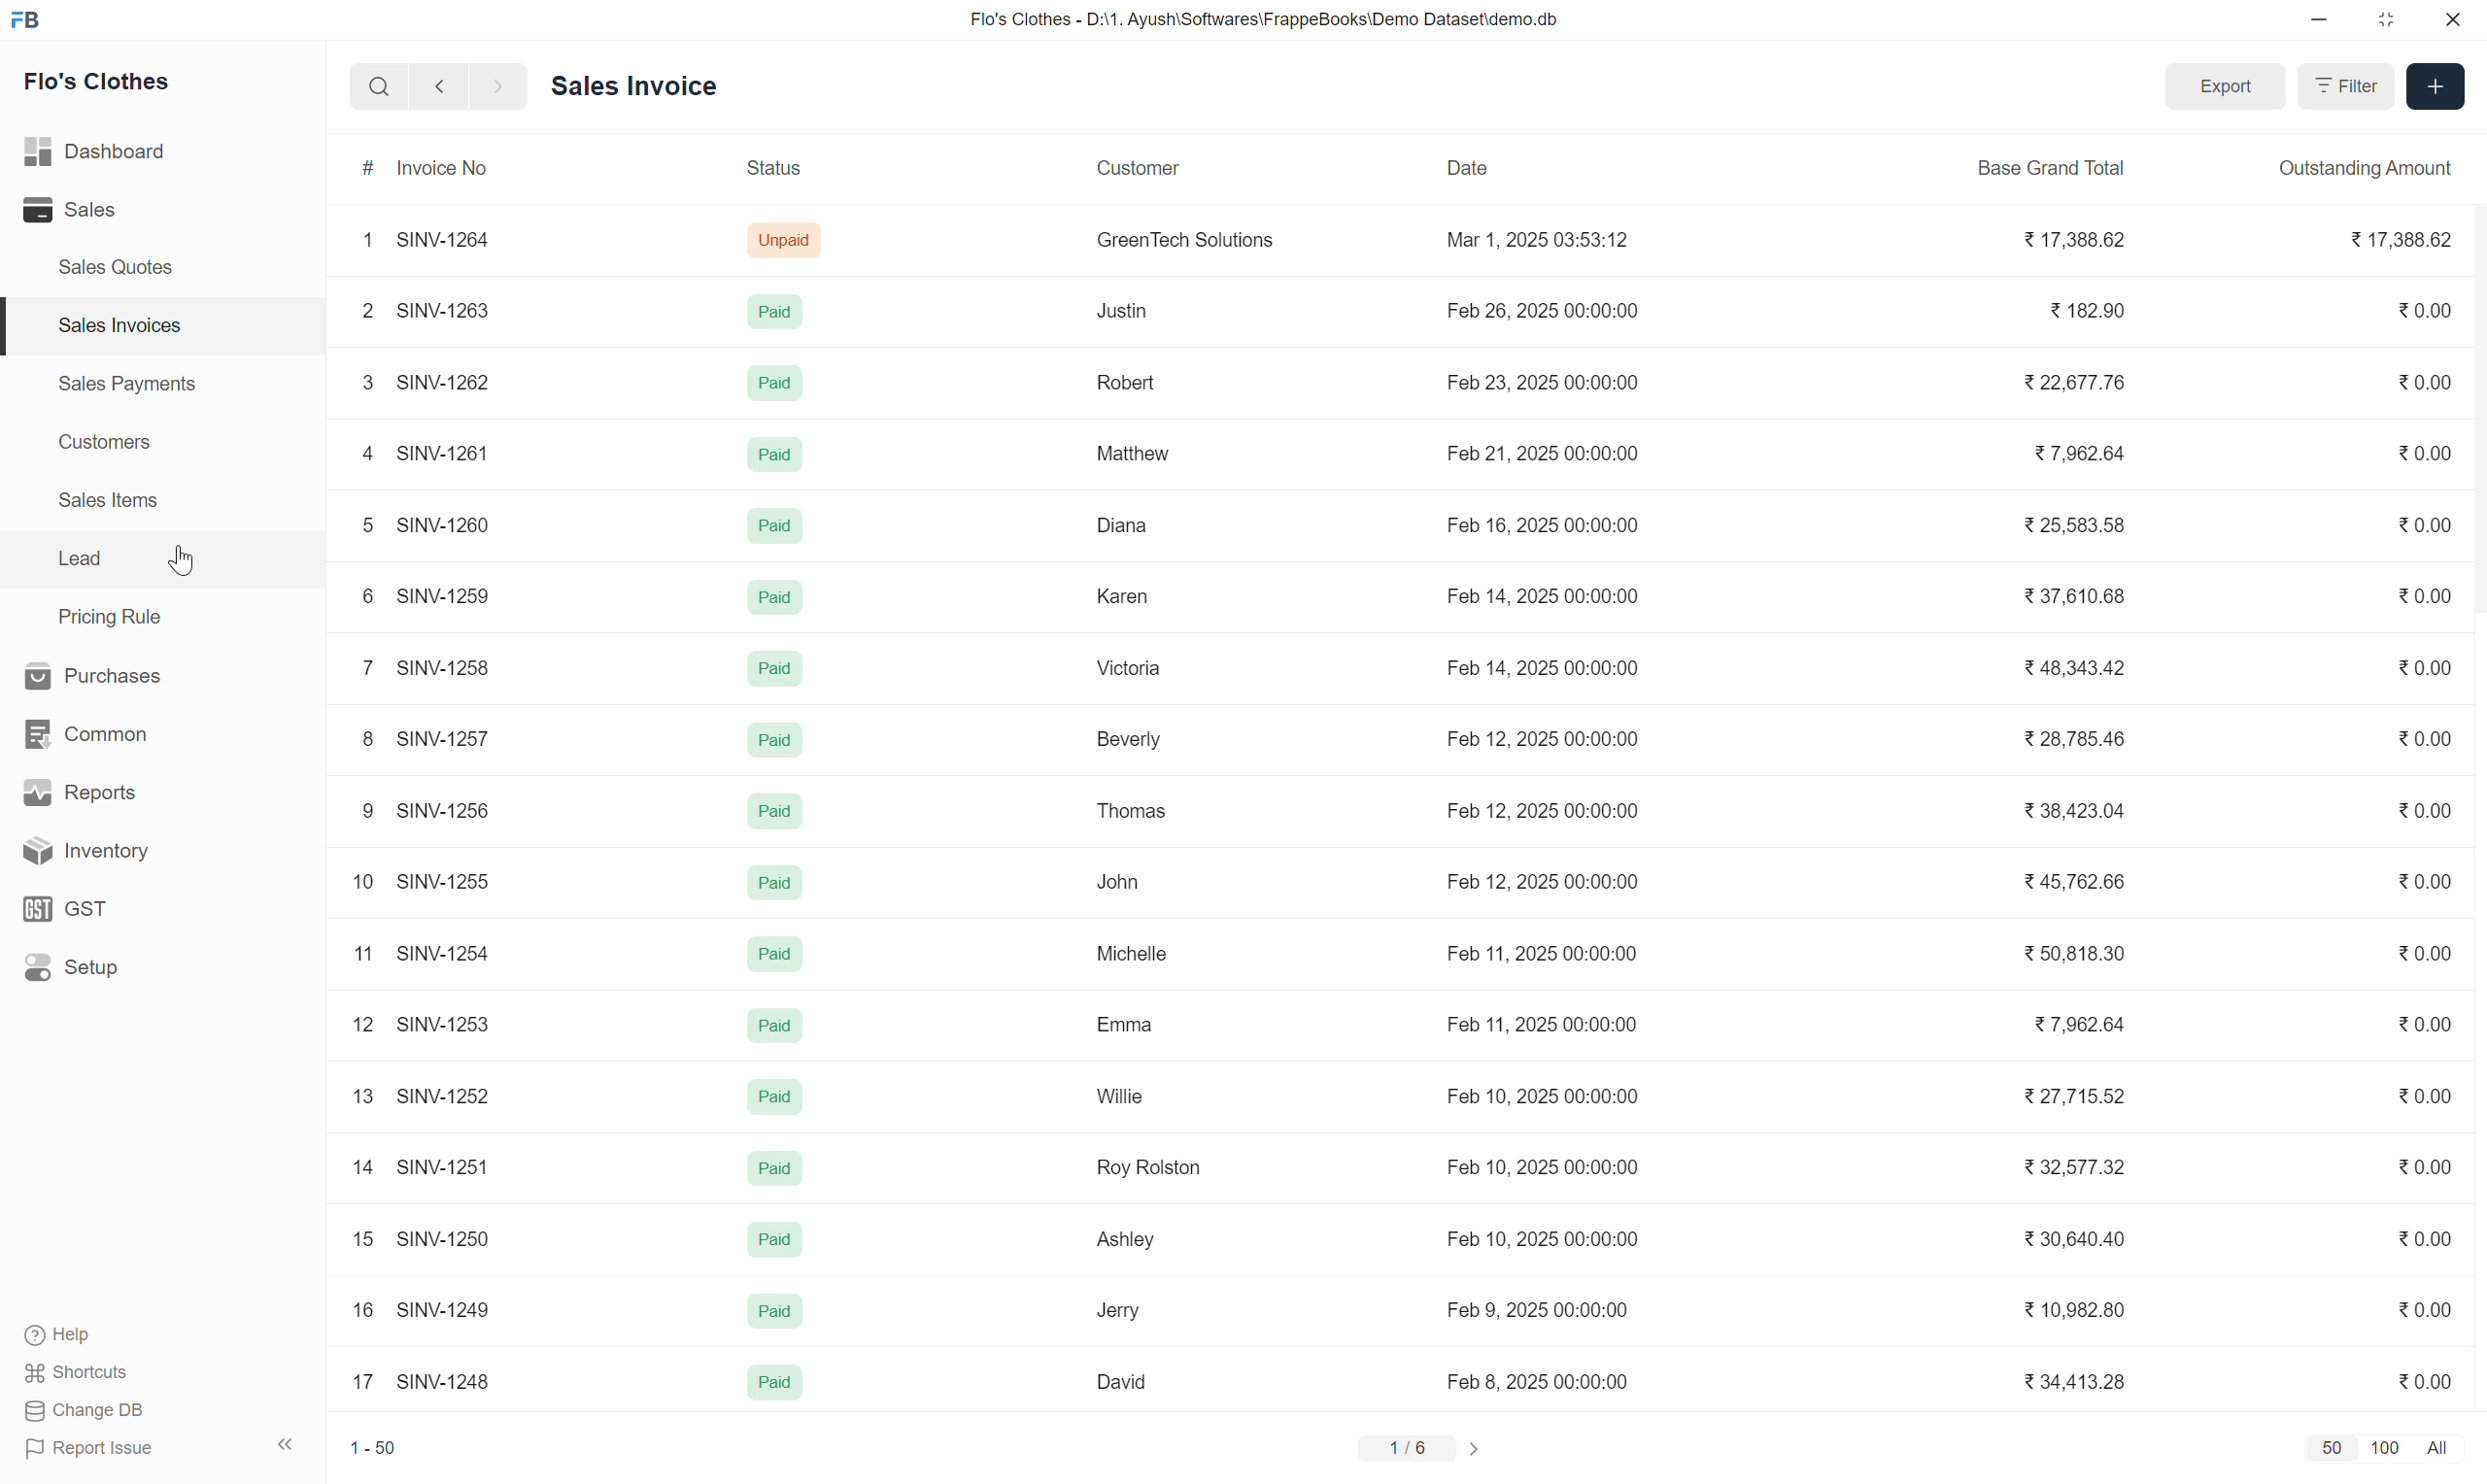 This screenshot has width=2487, height=1484. Describe the element at coordinates (2340, 87) in the screenshot. I see `Filter` at that location.